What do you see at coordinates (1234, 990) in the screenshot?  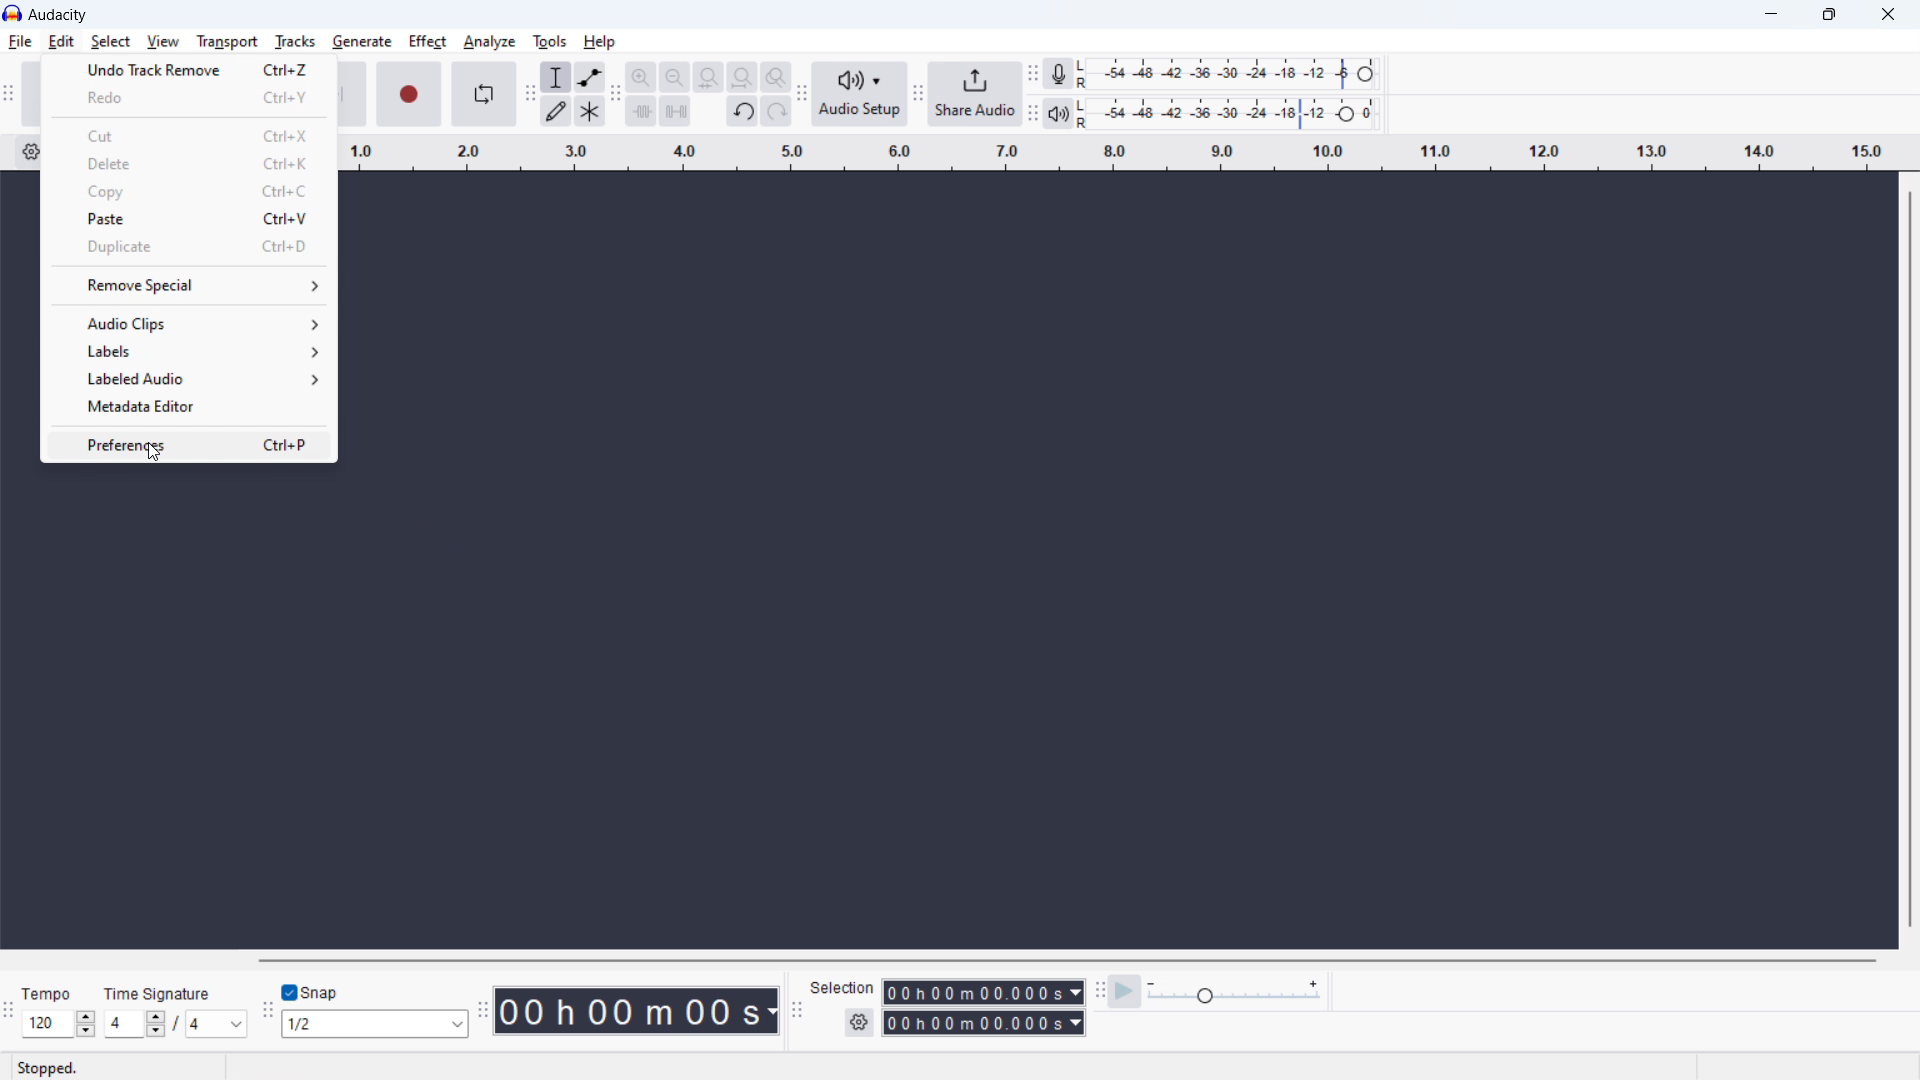 I see `playback speed` at bounding box center [1234, 990].